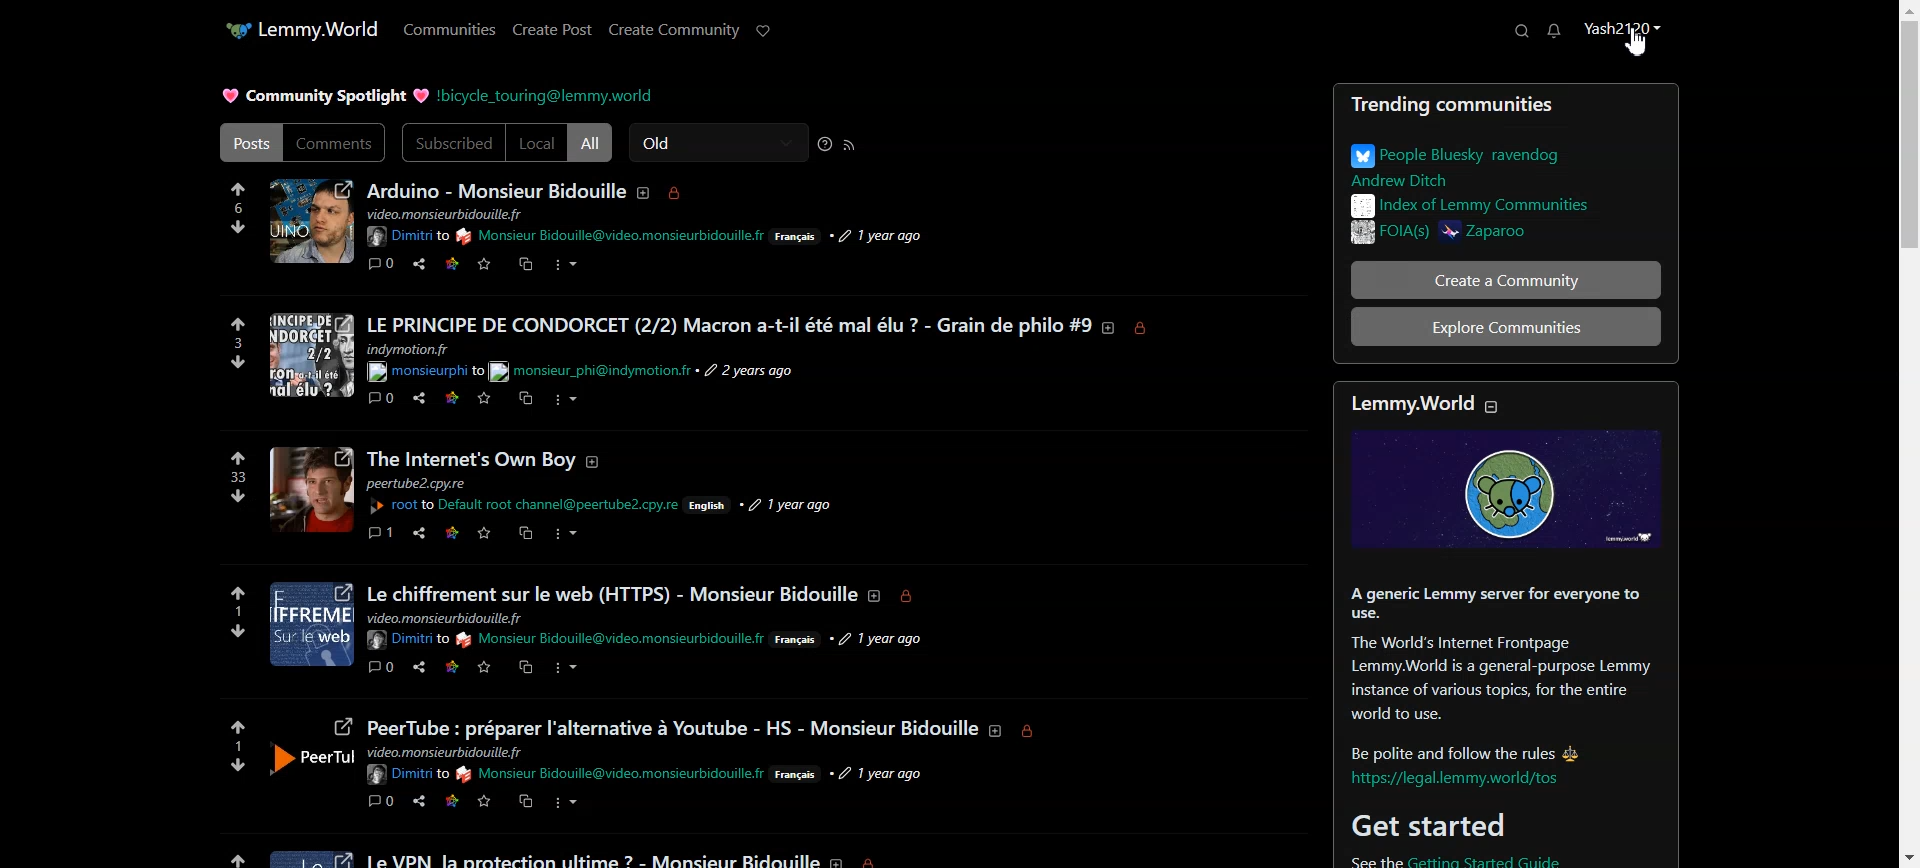 This screenshot has width=1920, height=868. What do you see at coordinates (753, 371) in the screenshot?
I see `time posted` at bounding box center [753, 371].